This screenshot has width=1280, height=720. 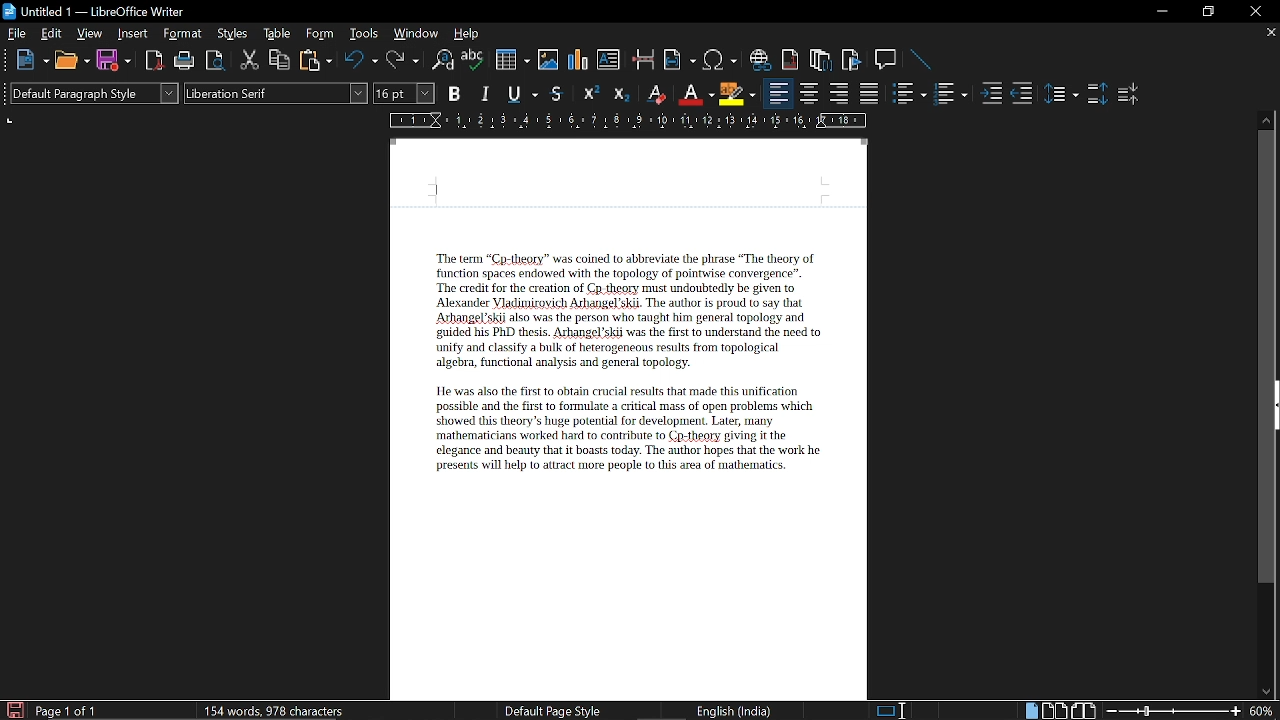 What do you see at coordinates (362, 60) in the screenshot?
I see `Undo` at bounding box center [362, 60].